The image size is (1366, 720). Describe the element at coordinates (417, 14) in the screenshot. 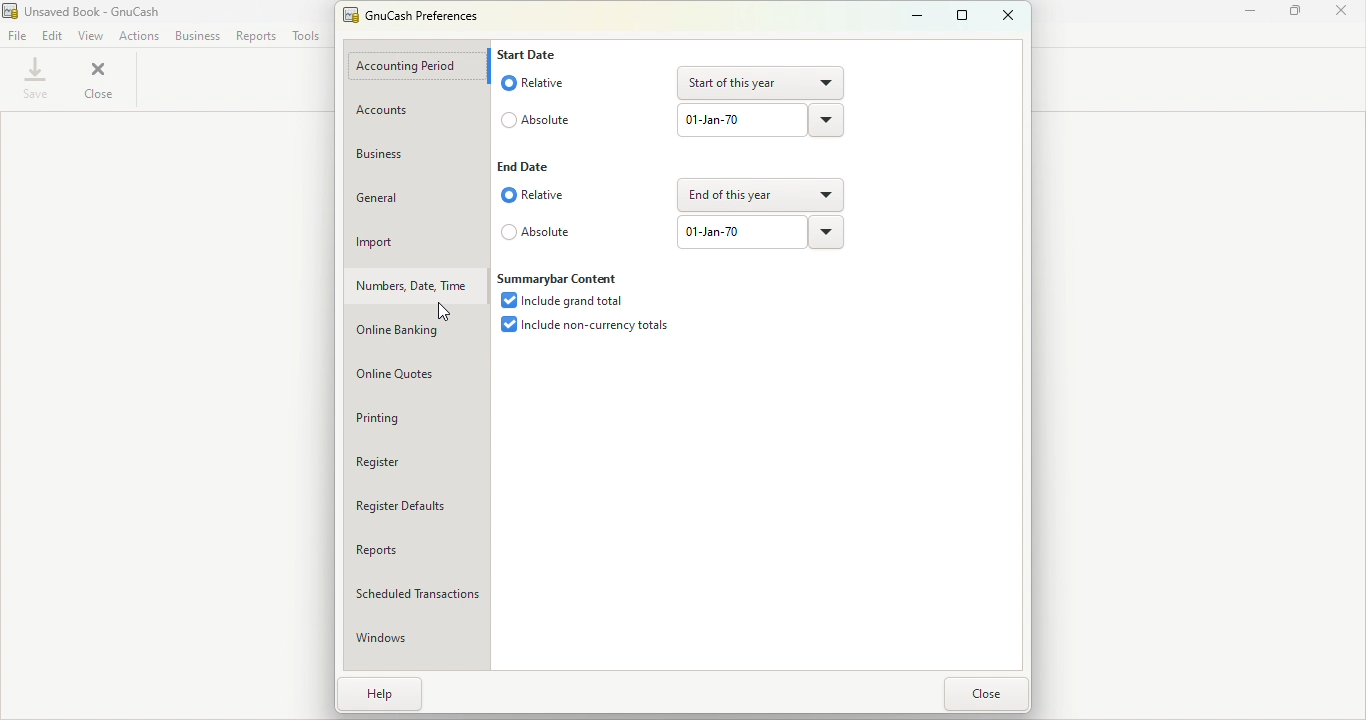

I see `GnuCash Preferences` at that location.